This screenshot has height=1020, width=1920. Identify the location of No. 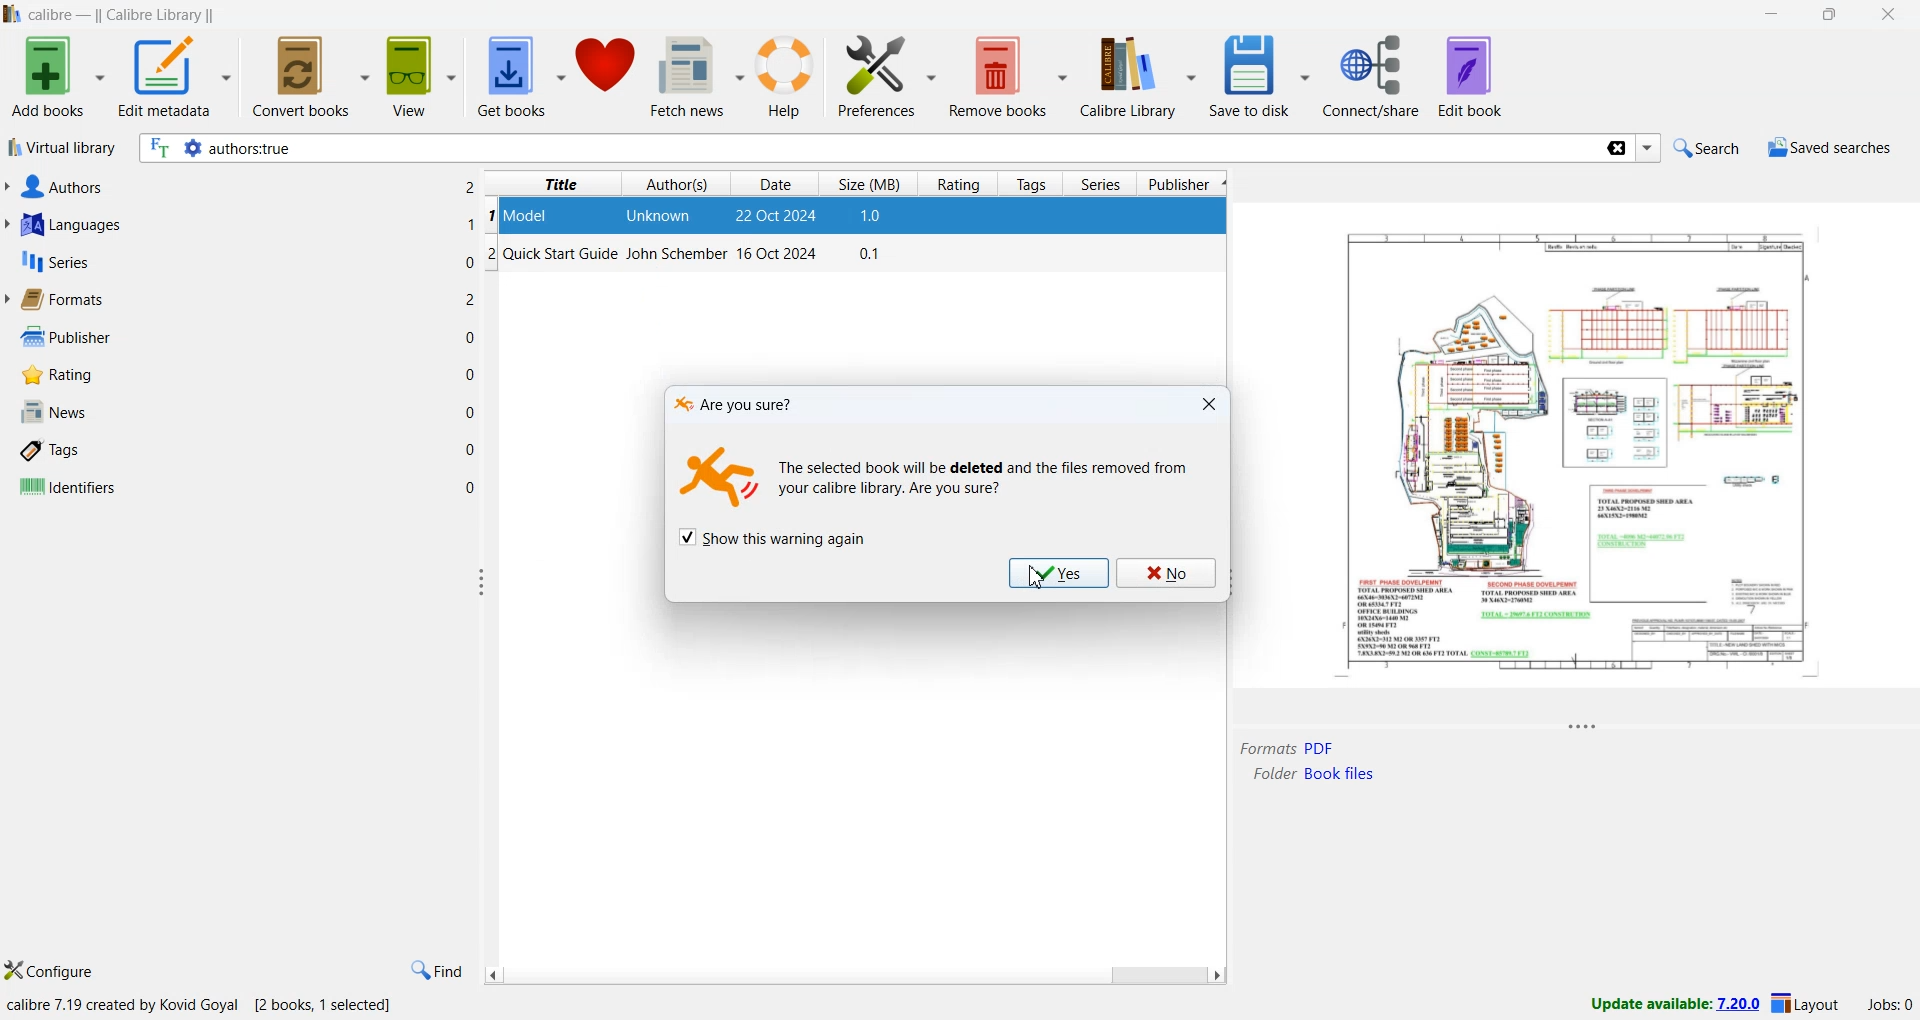
(1163, 573).